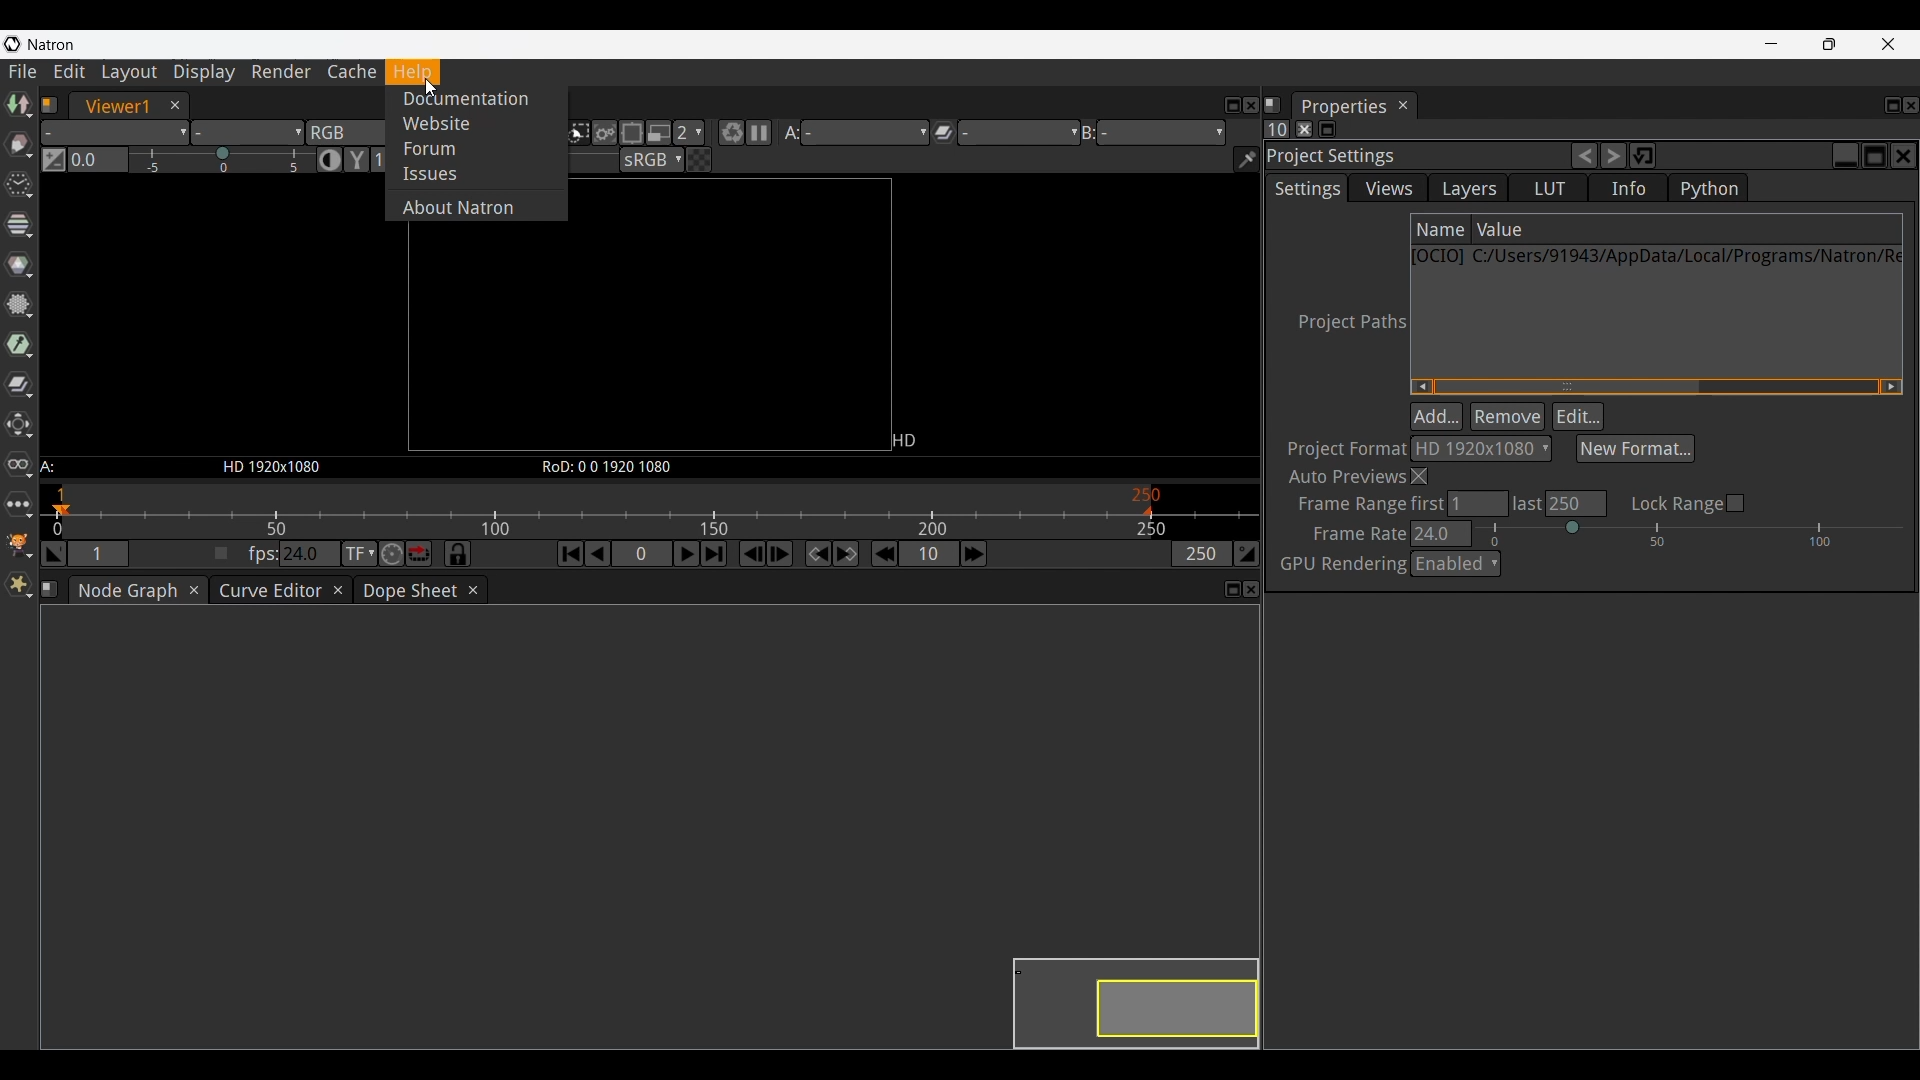 This screenshot has width=1920, height=1080. What do you see at coordinates (652, 159) in the screenshot?
I see `Viewer color proc` at bounding box center [652, 159].